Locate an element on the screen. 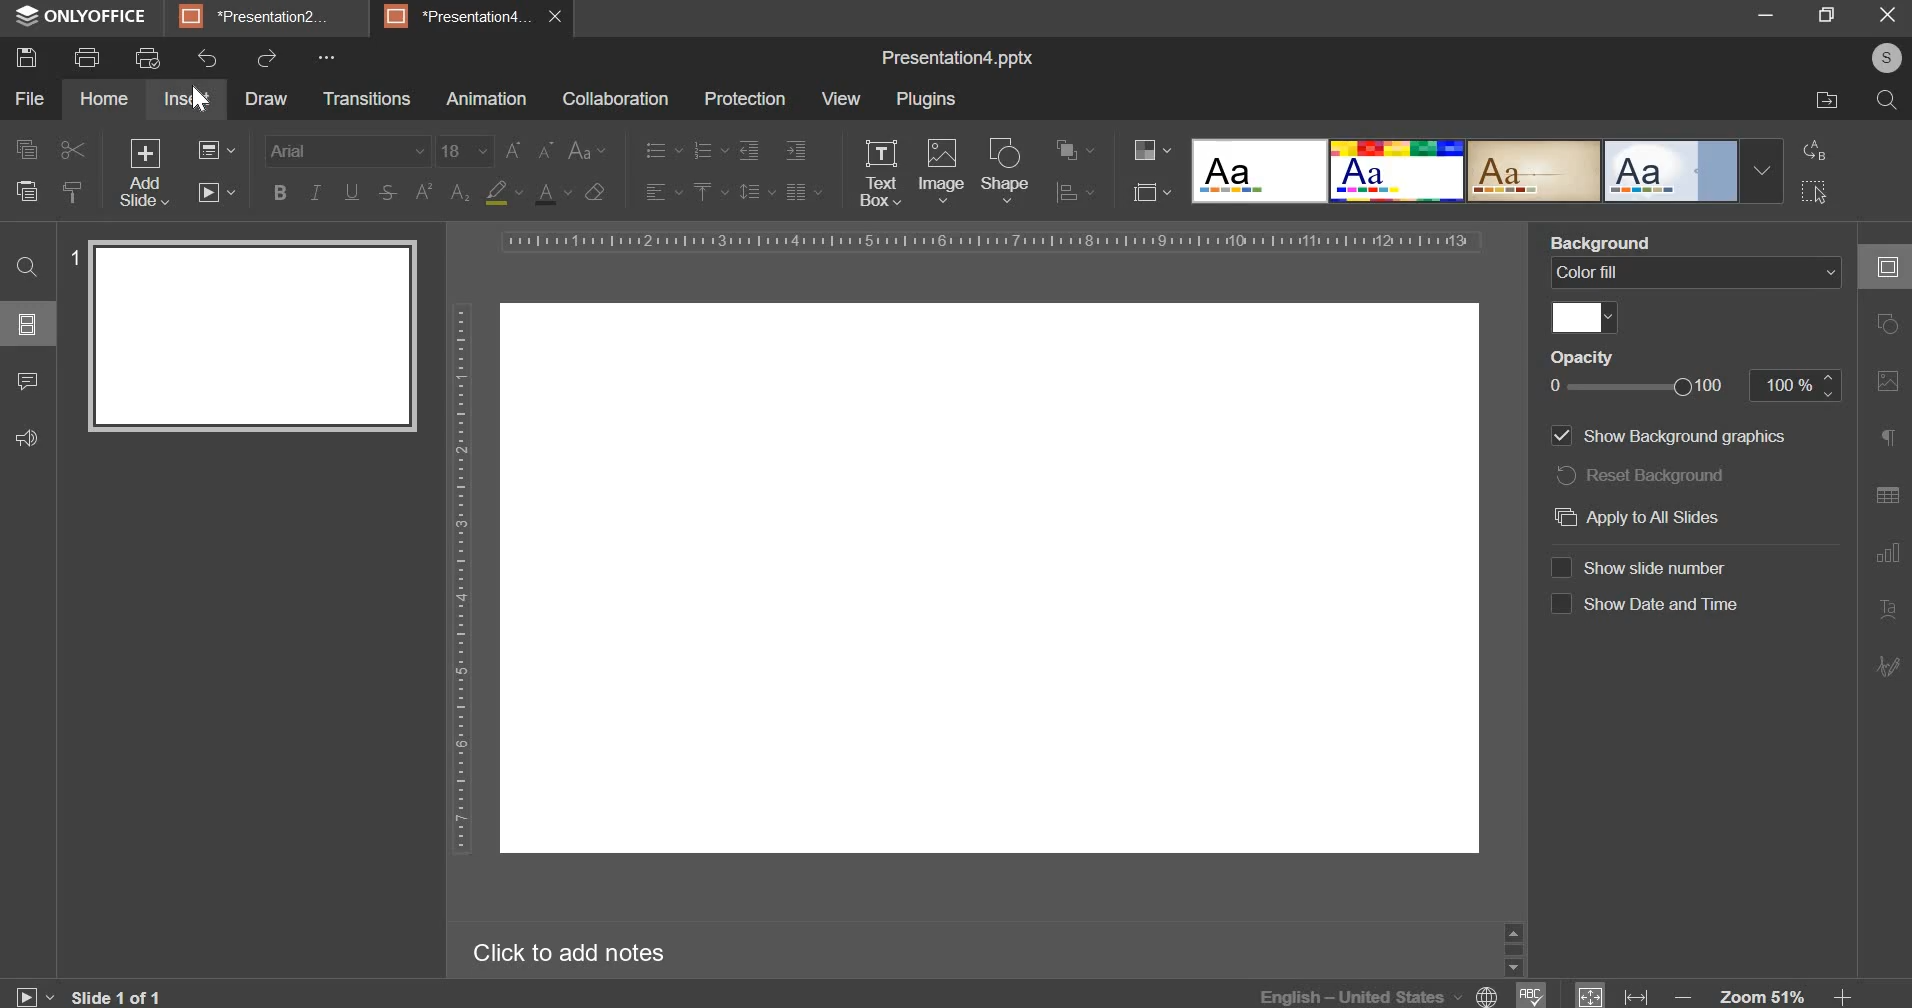 The image size is (1912, 1008). zoom is located at coordinates (1763, 996).